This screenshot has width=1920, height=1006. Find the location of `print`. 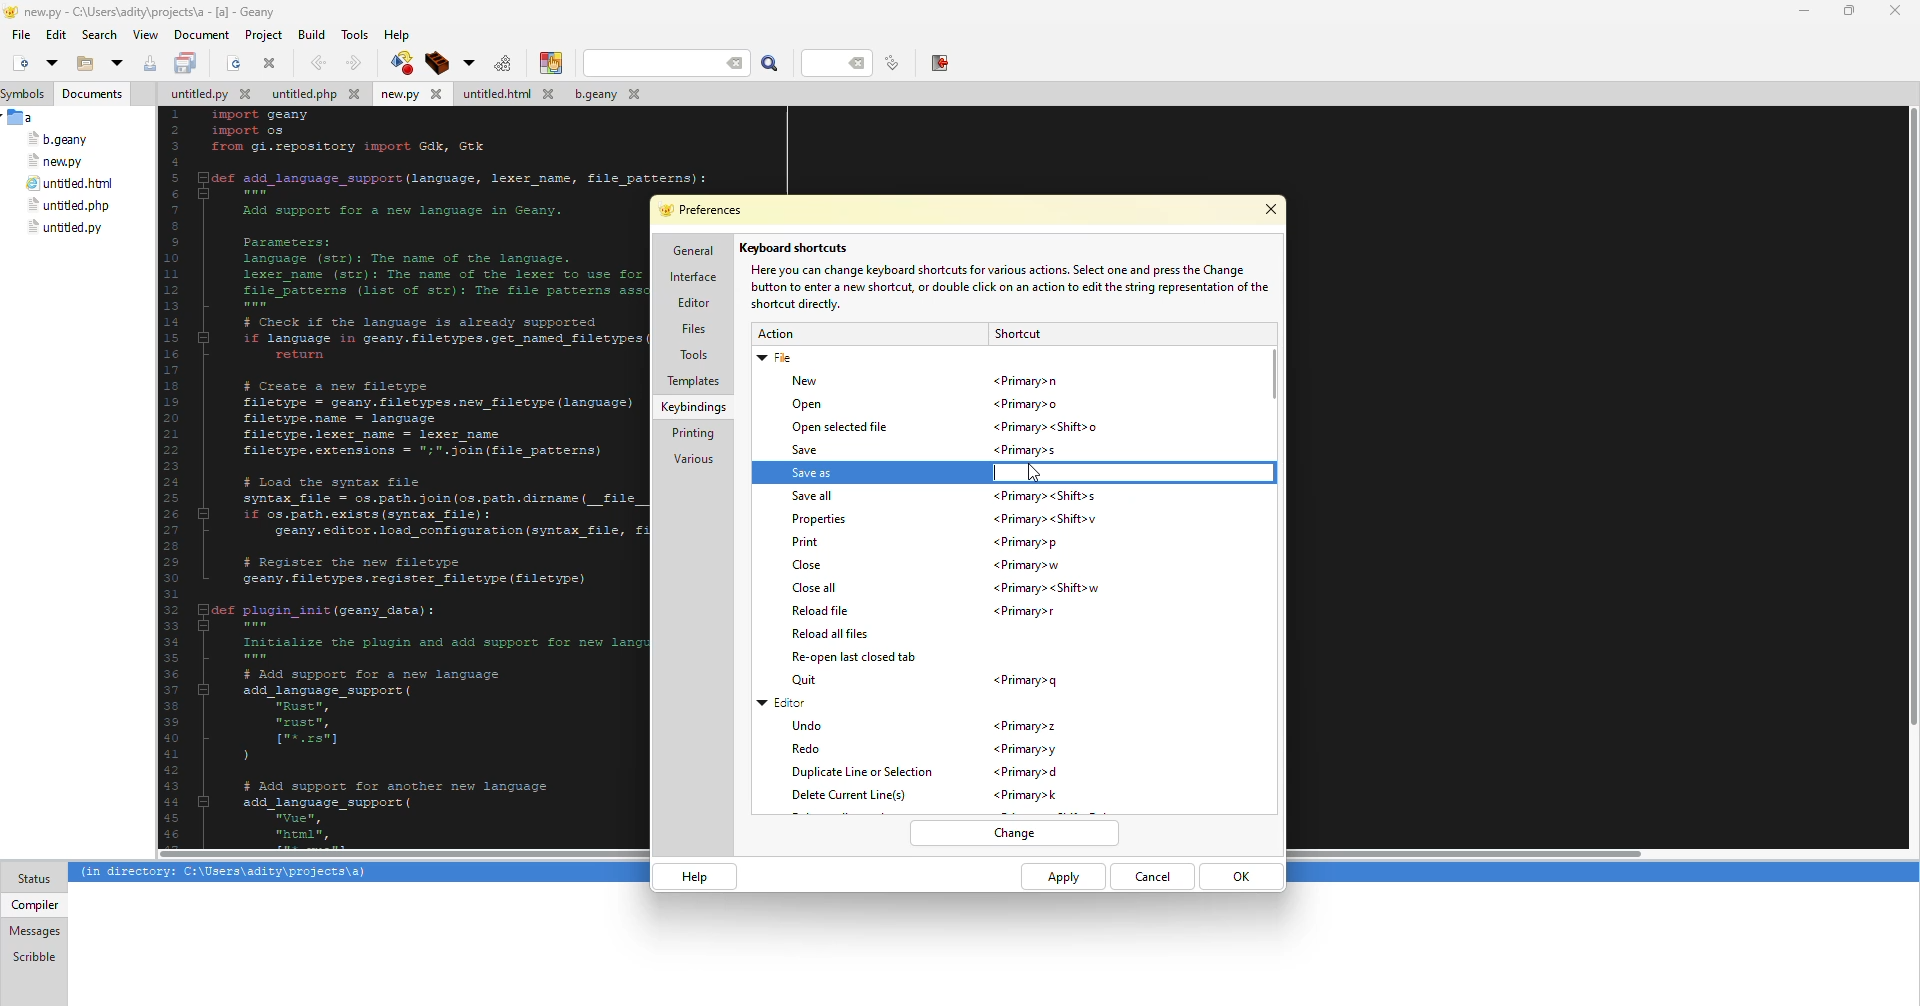

print is located at coordinates (803, 542).